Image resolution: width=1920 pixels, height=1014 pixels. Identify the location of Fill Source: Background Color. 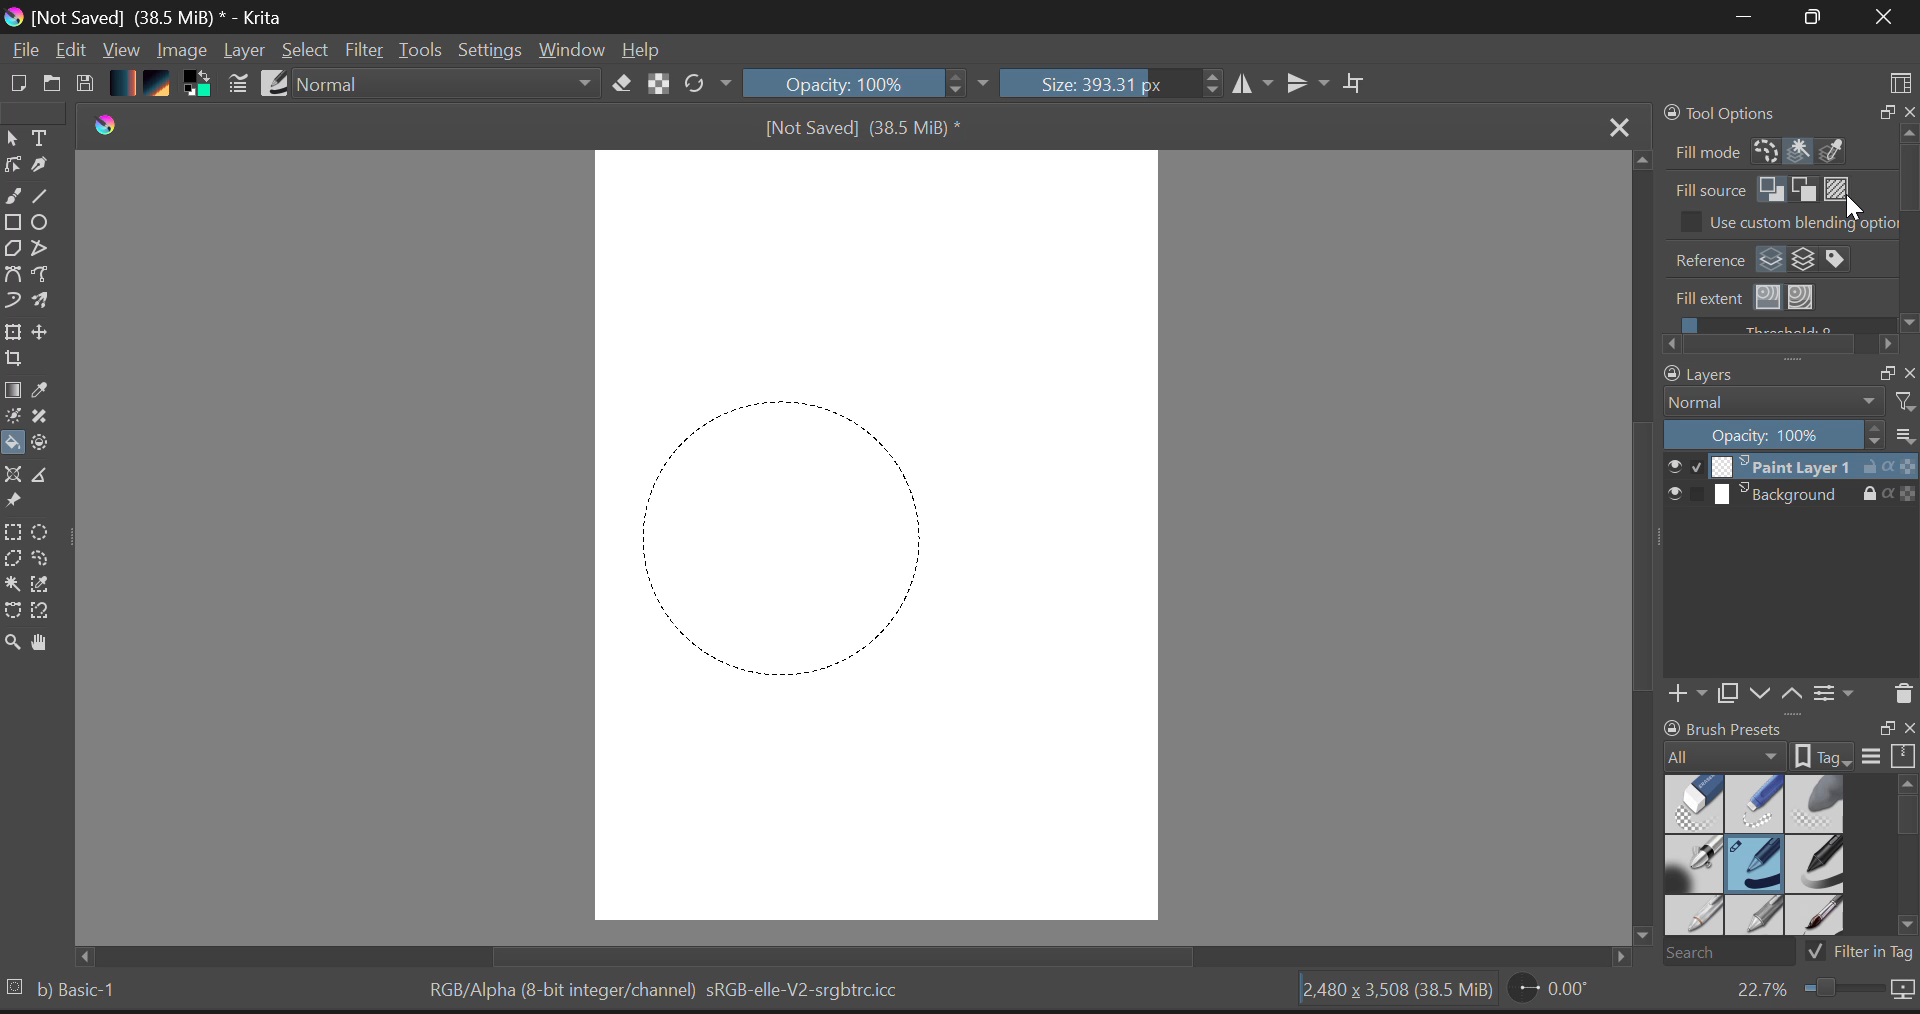
(1805, 189).